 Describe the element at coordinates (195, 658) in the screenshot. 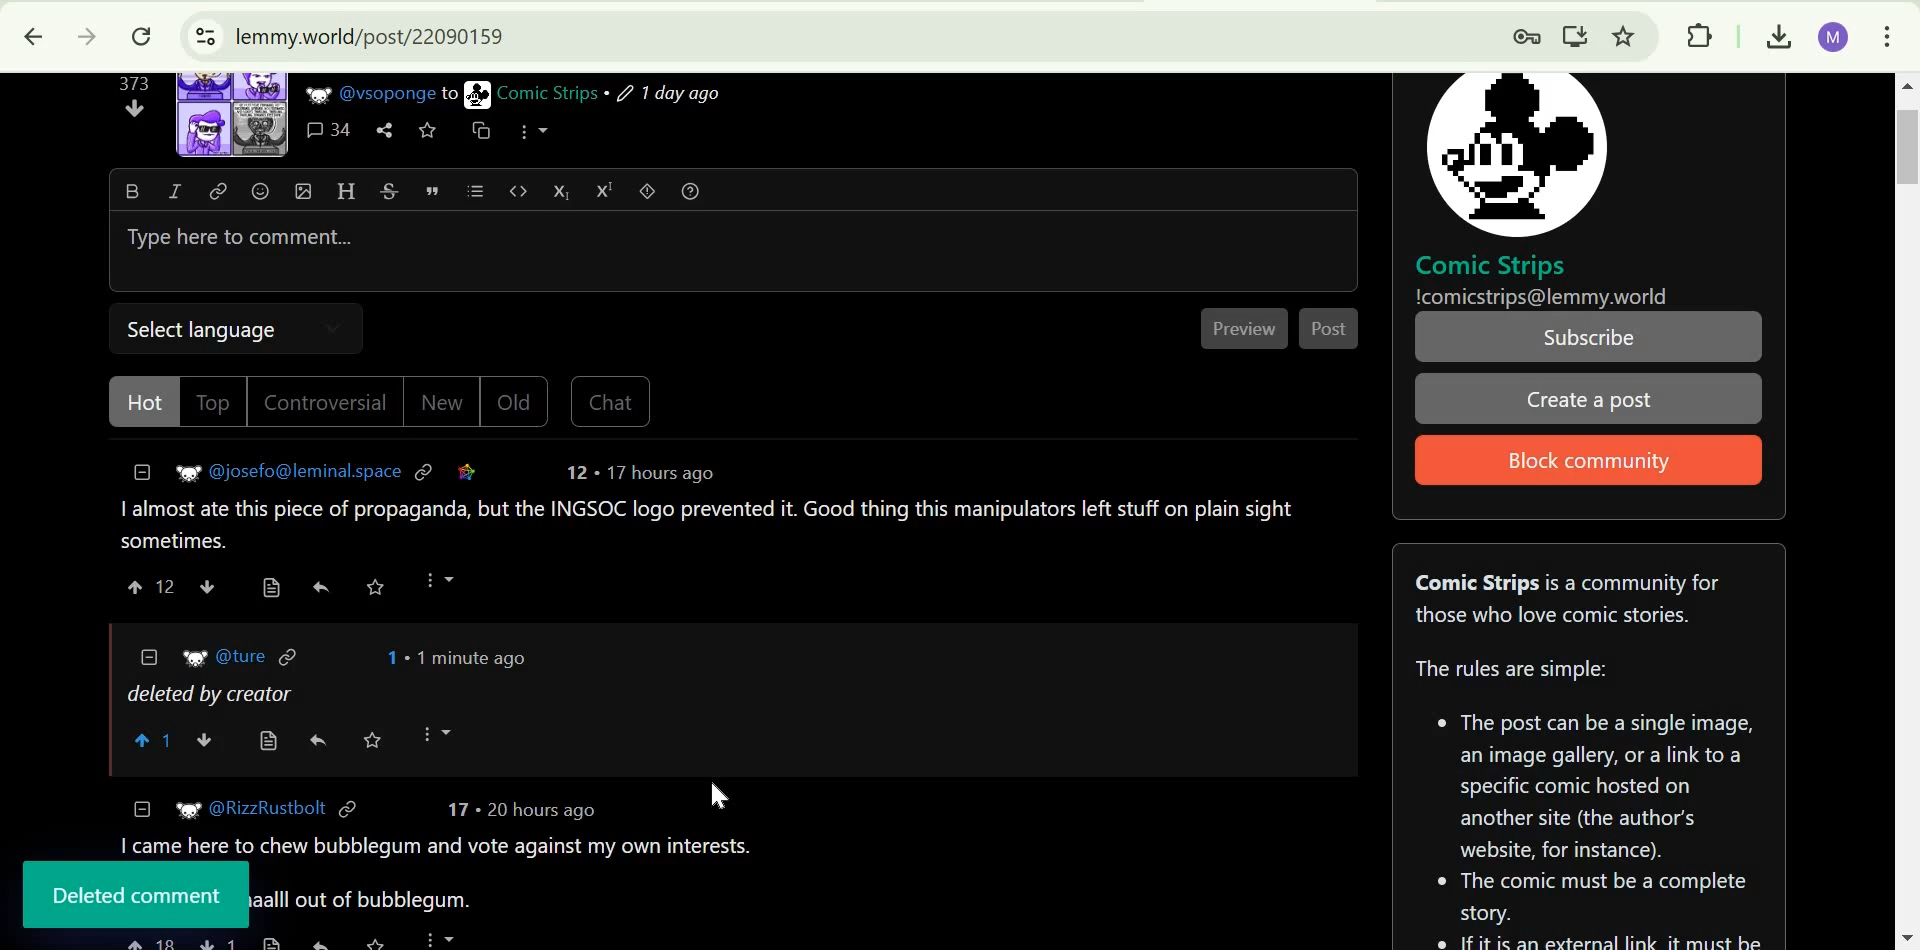

I see `picture` at that location.